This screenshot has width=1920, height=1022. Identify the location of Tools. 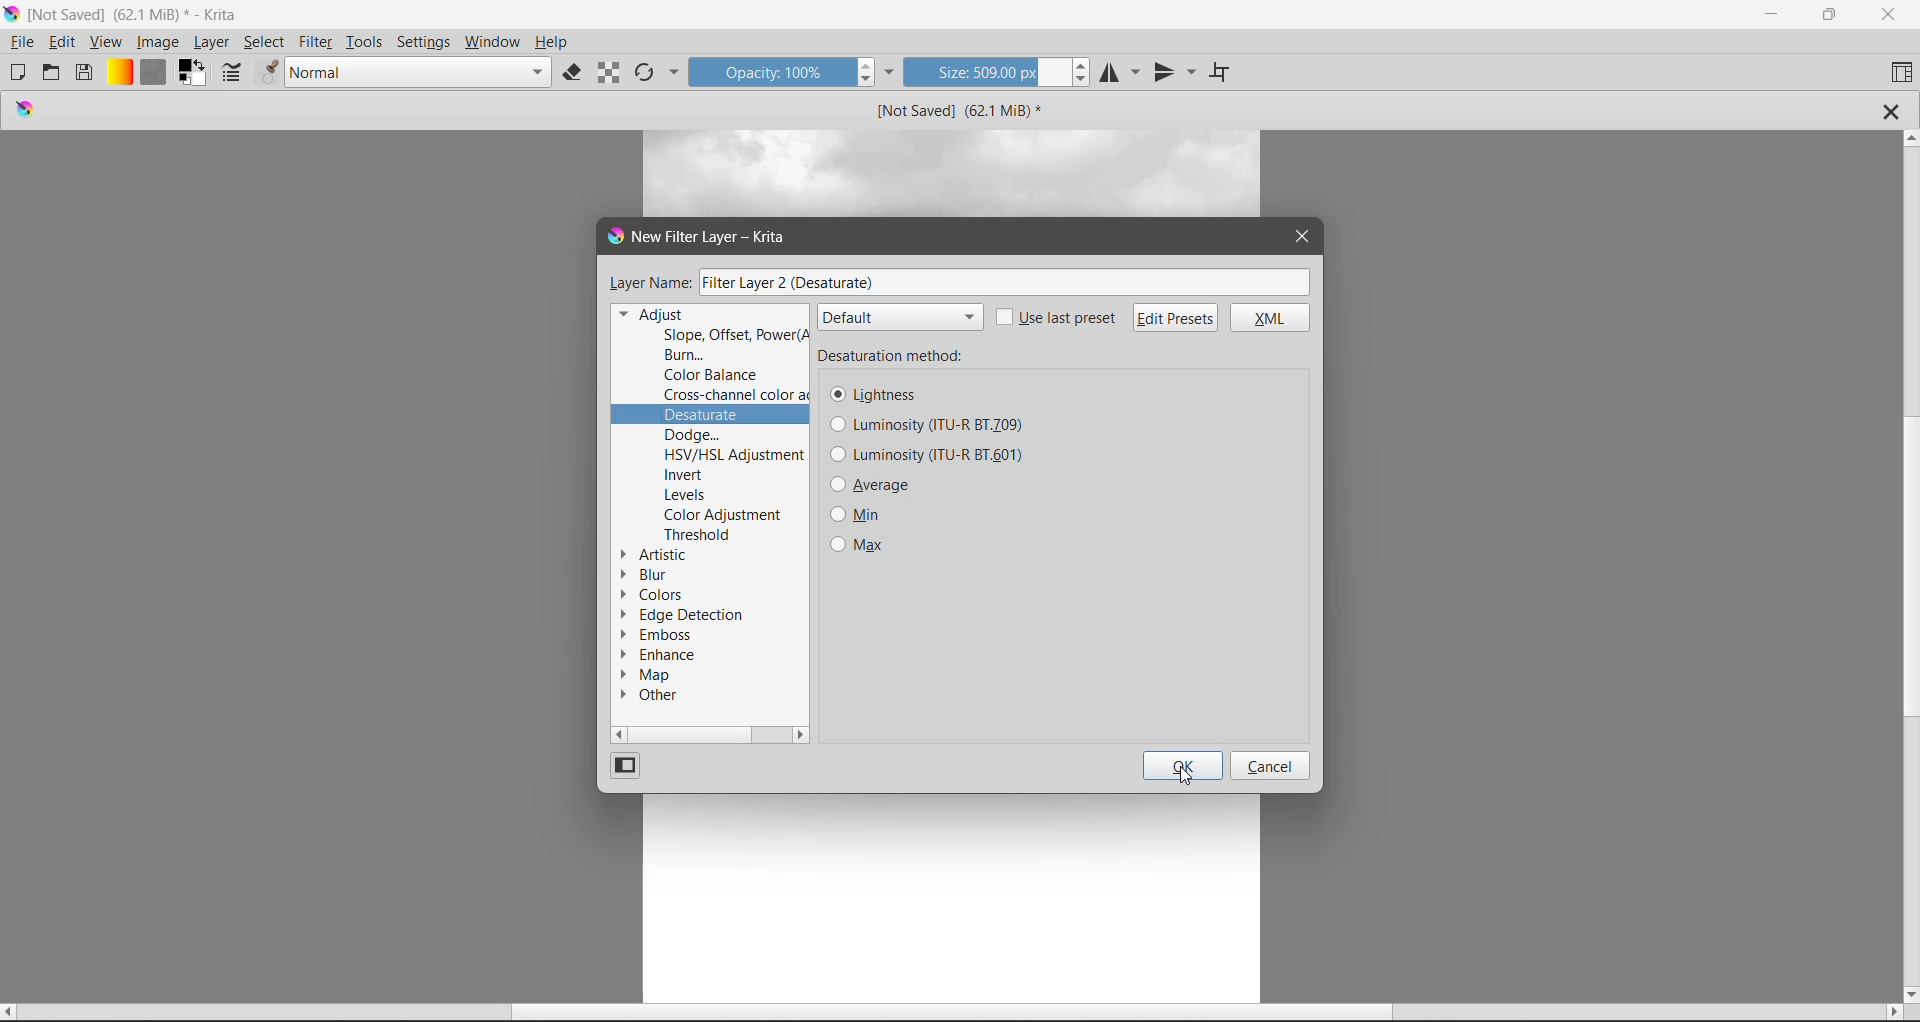
(367, 39).